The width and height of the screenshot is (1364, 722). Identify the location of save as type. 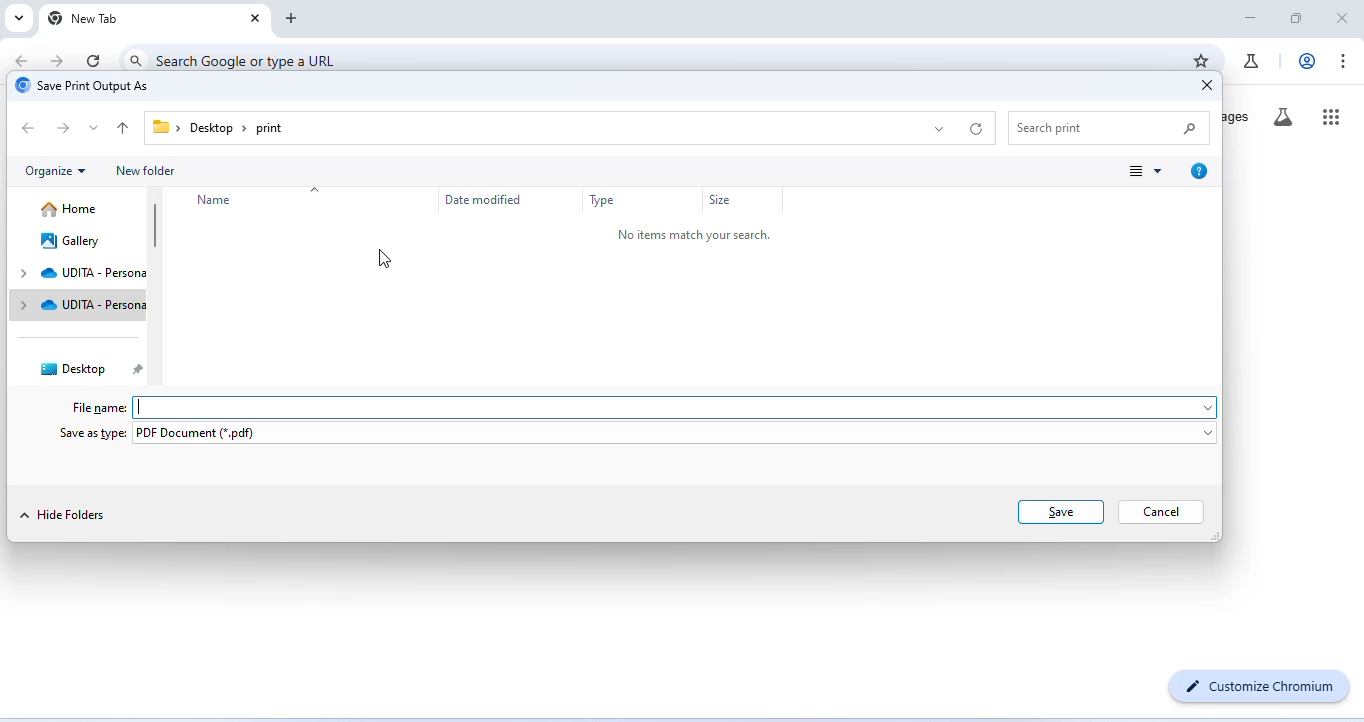
(90, 435).